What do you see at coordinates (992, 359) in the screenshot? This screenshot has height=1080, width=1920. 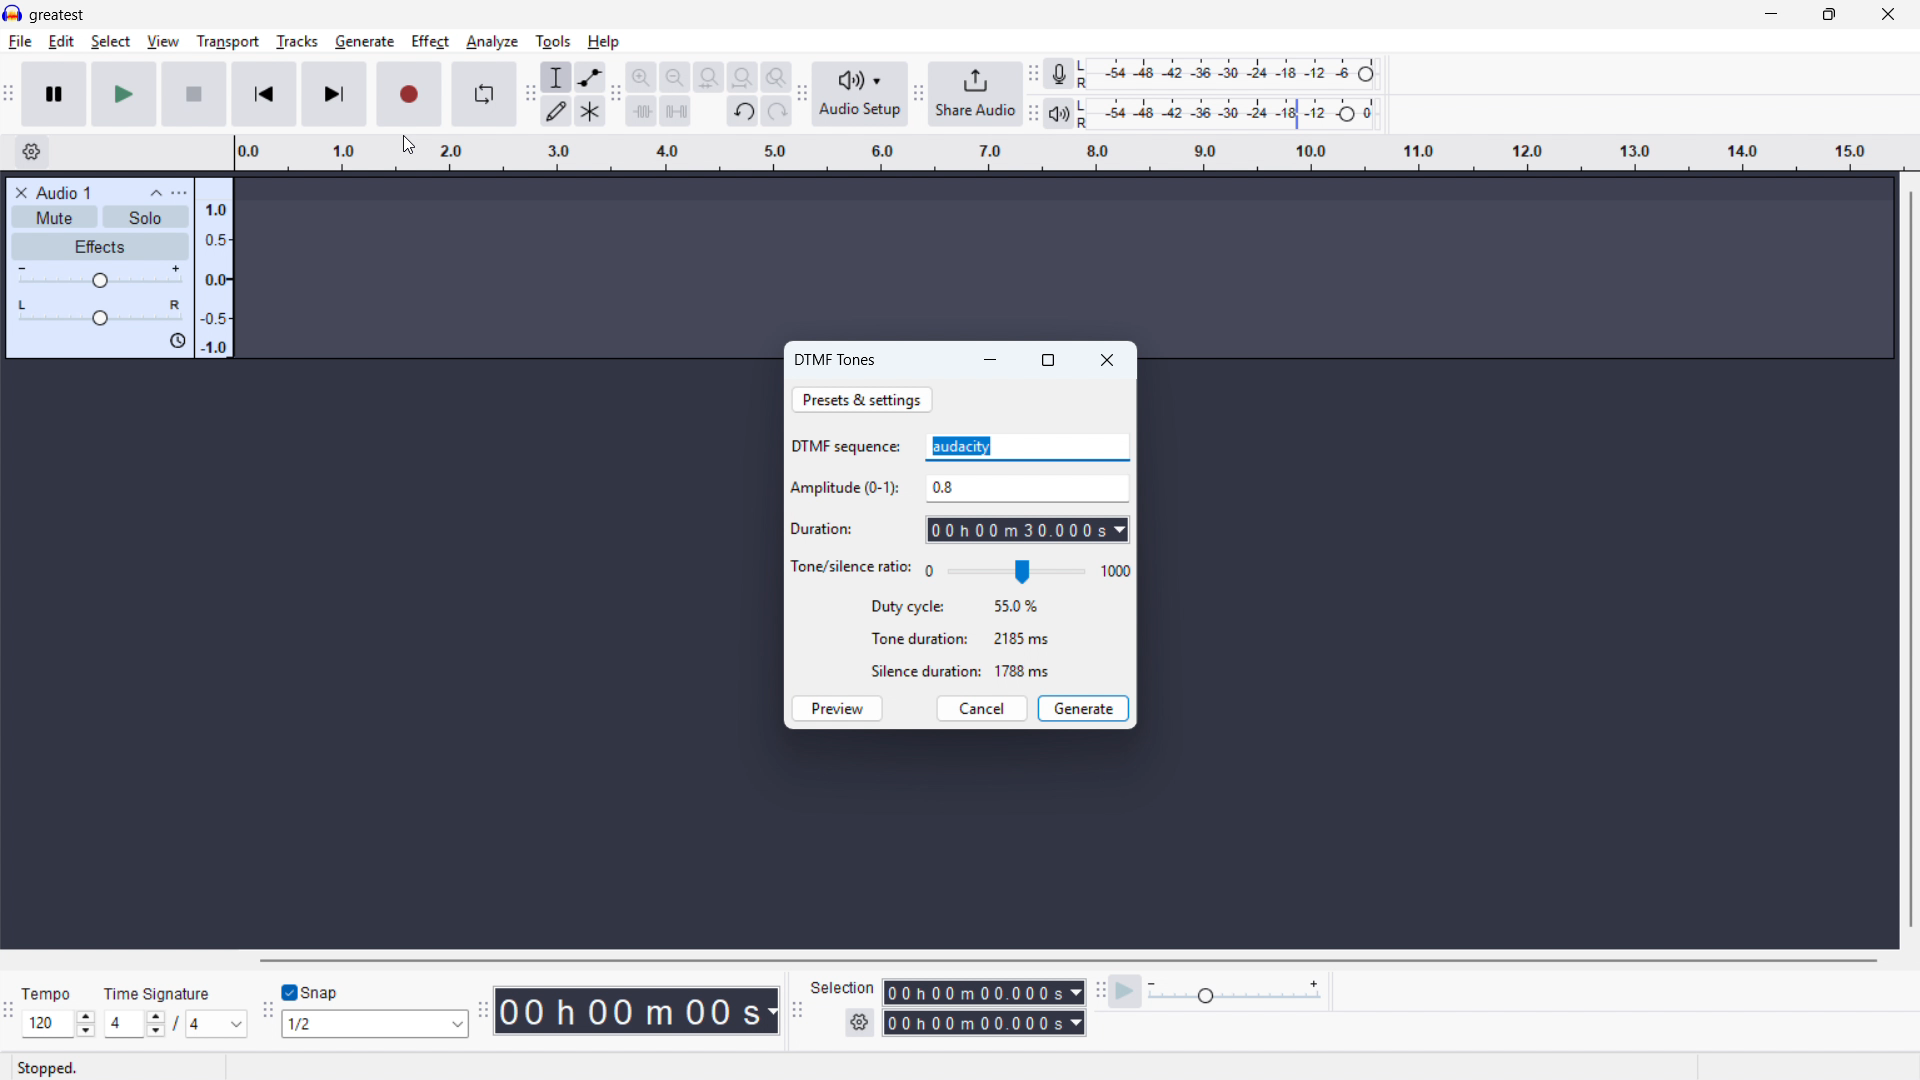 I see `minimise ` at bounding box center [992, 359].